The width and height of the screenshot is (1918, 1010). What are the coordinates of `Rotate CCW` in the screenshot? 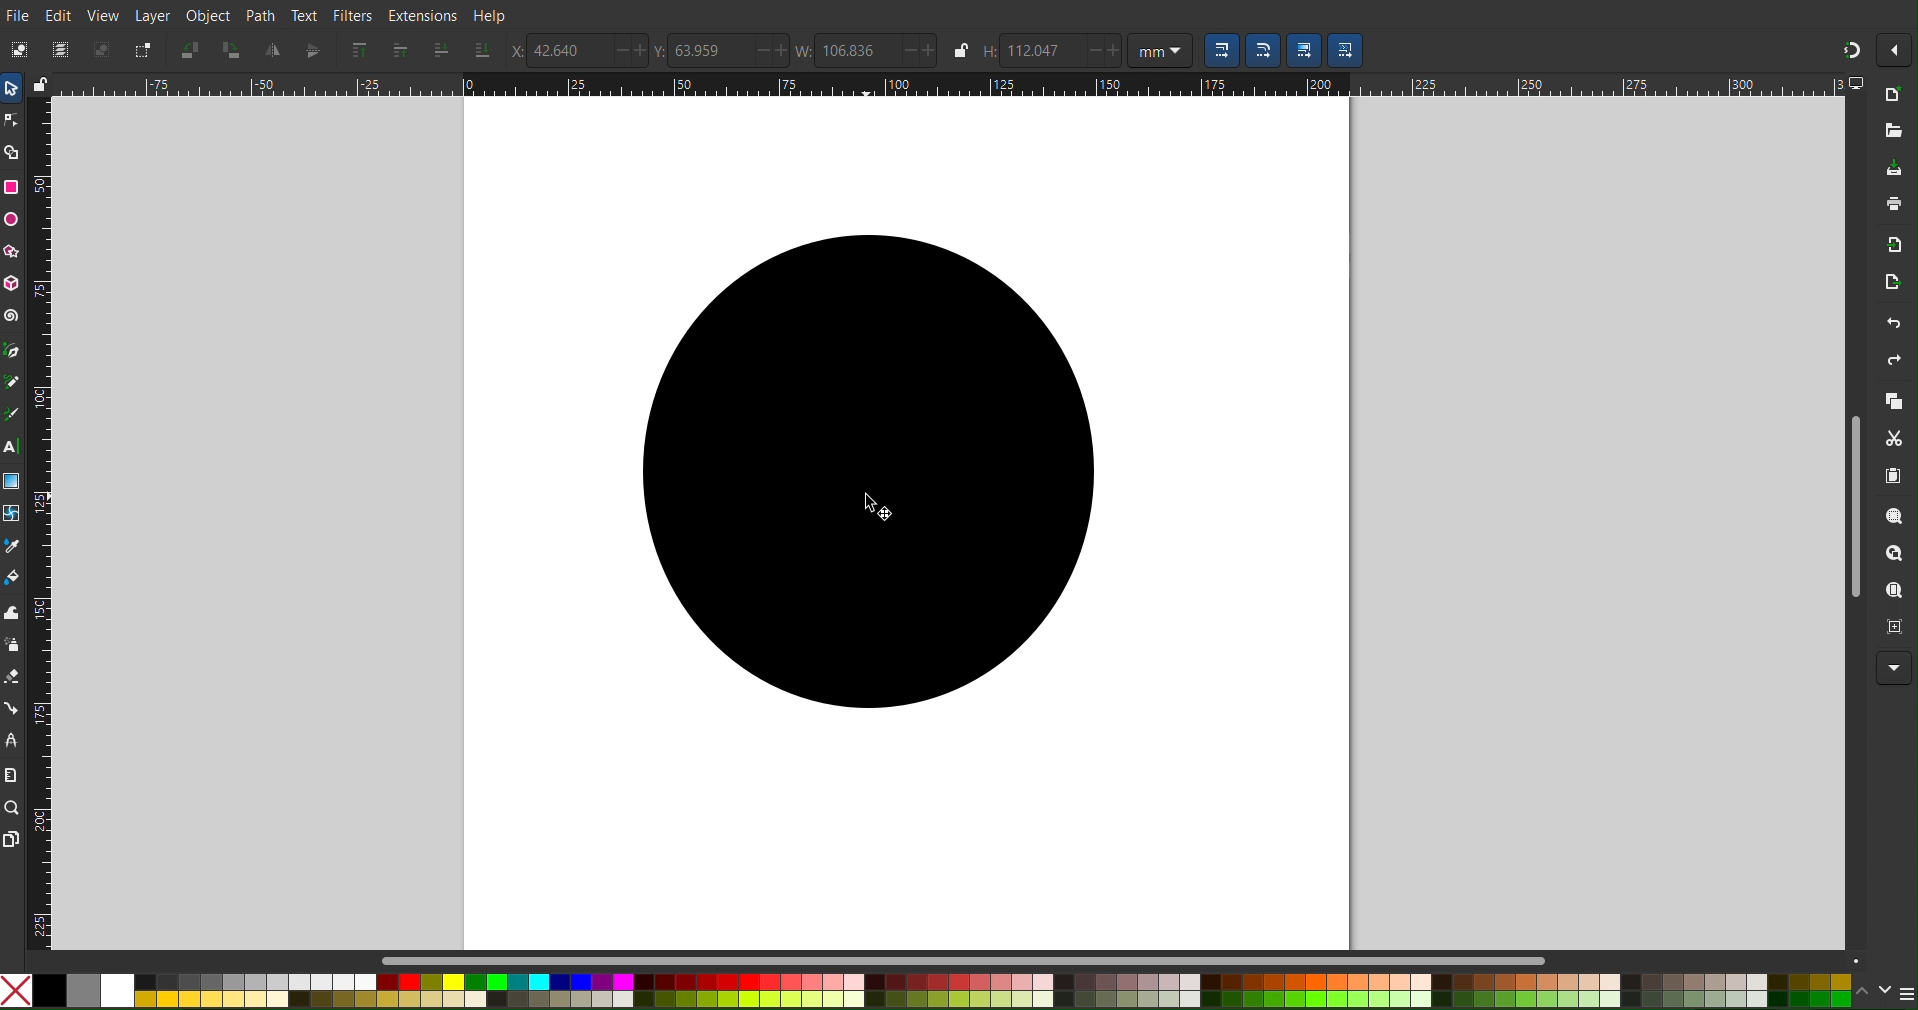 It's located at (190, 49).